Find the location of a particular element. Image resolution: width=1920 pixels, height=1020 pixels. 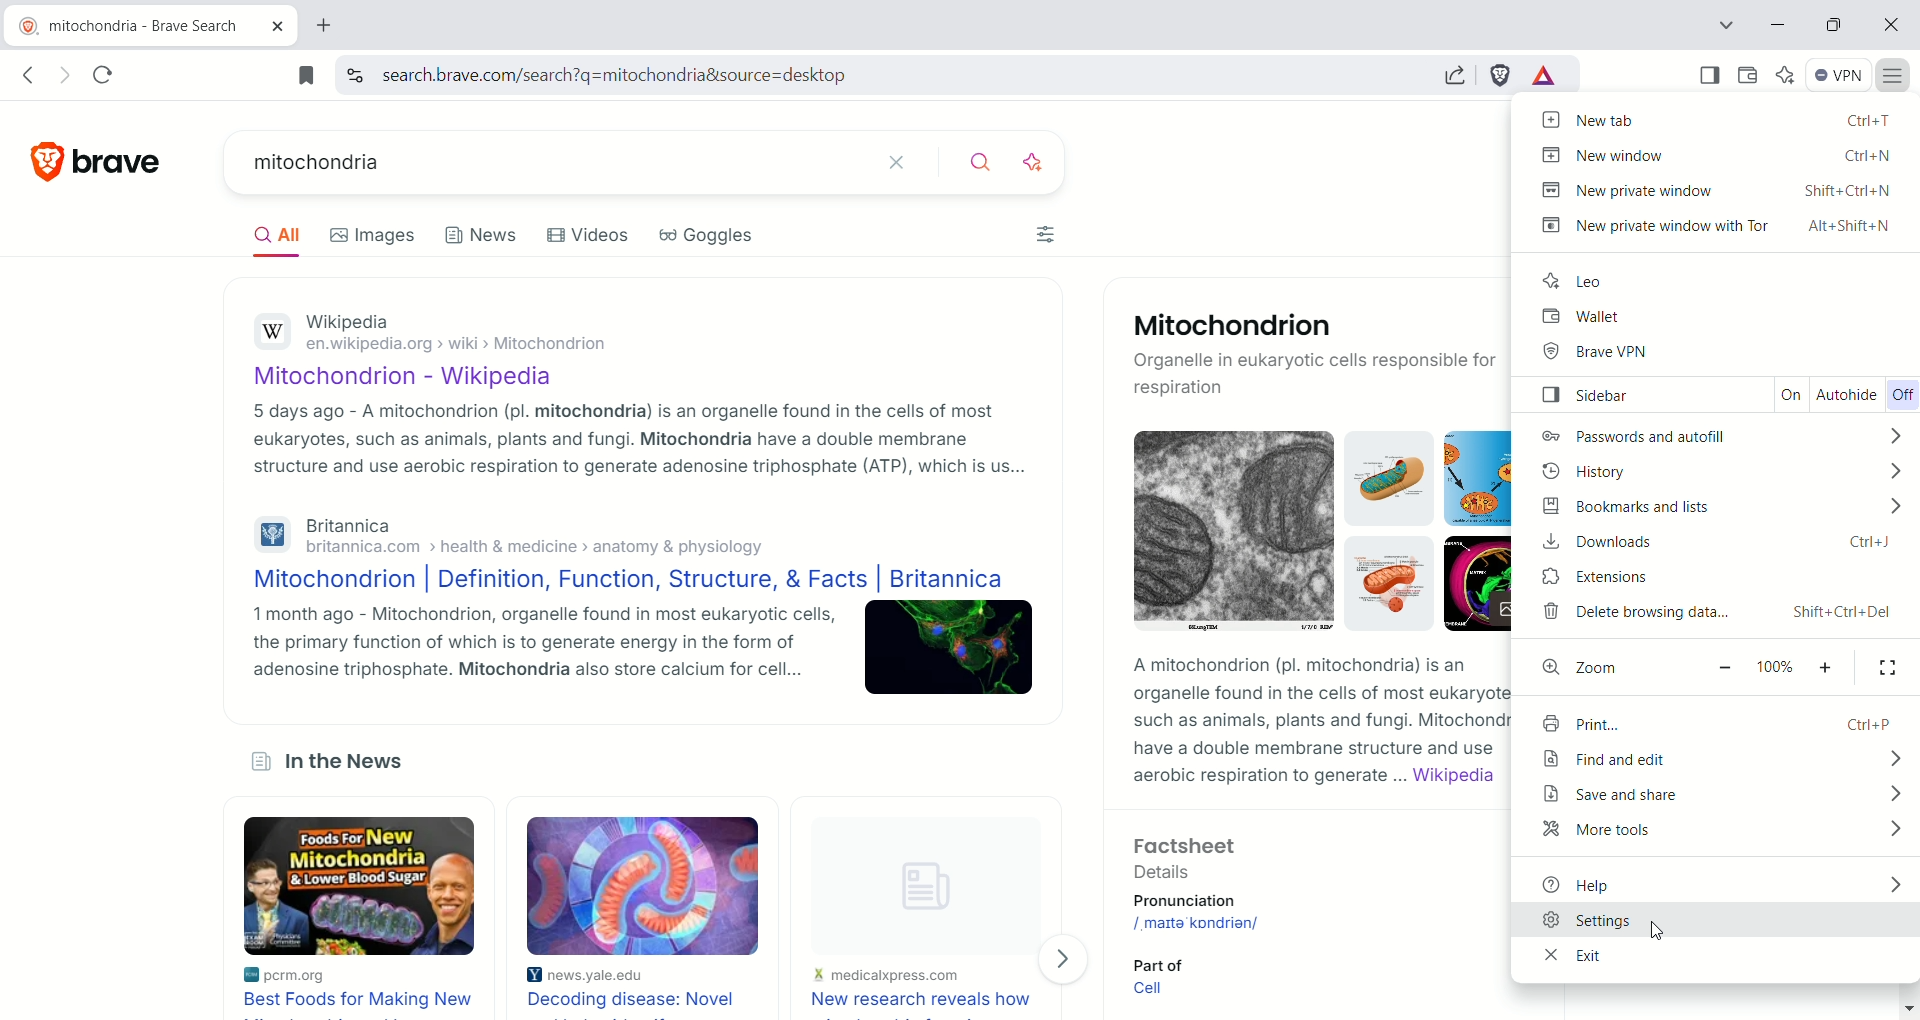

show sidebar is located at coordinates (1707, 73).